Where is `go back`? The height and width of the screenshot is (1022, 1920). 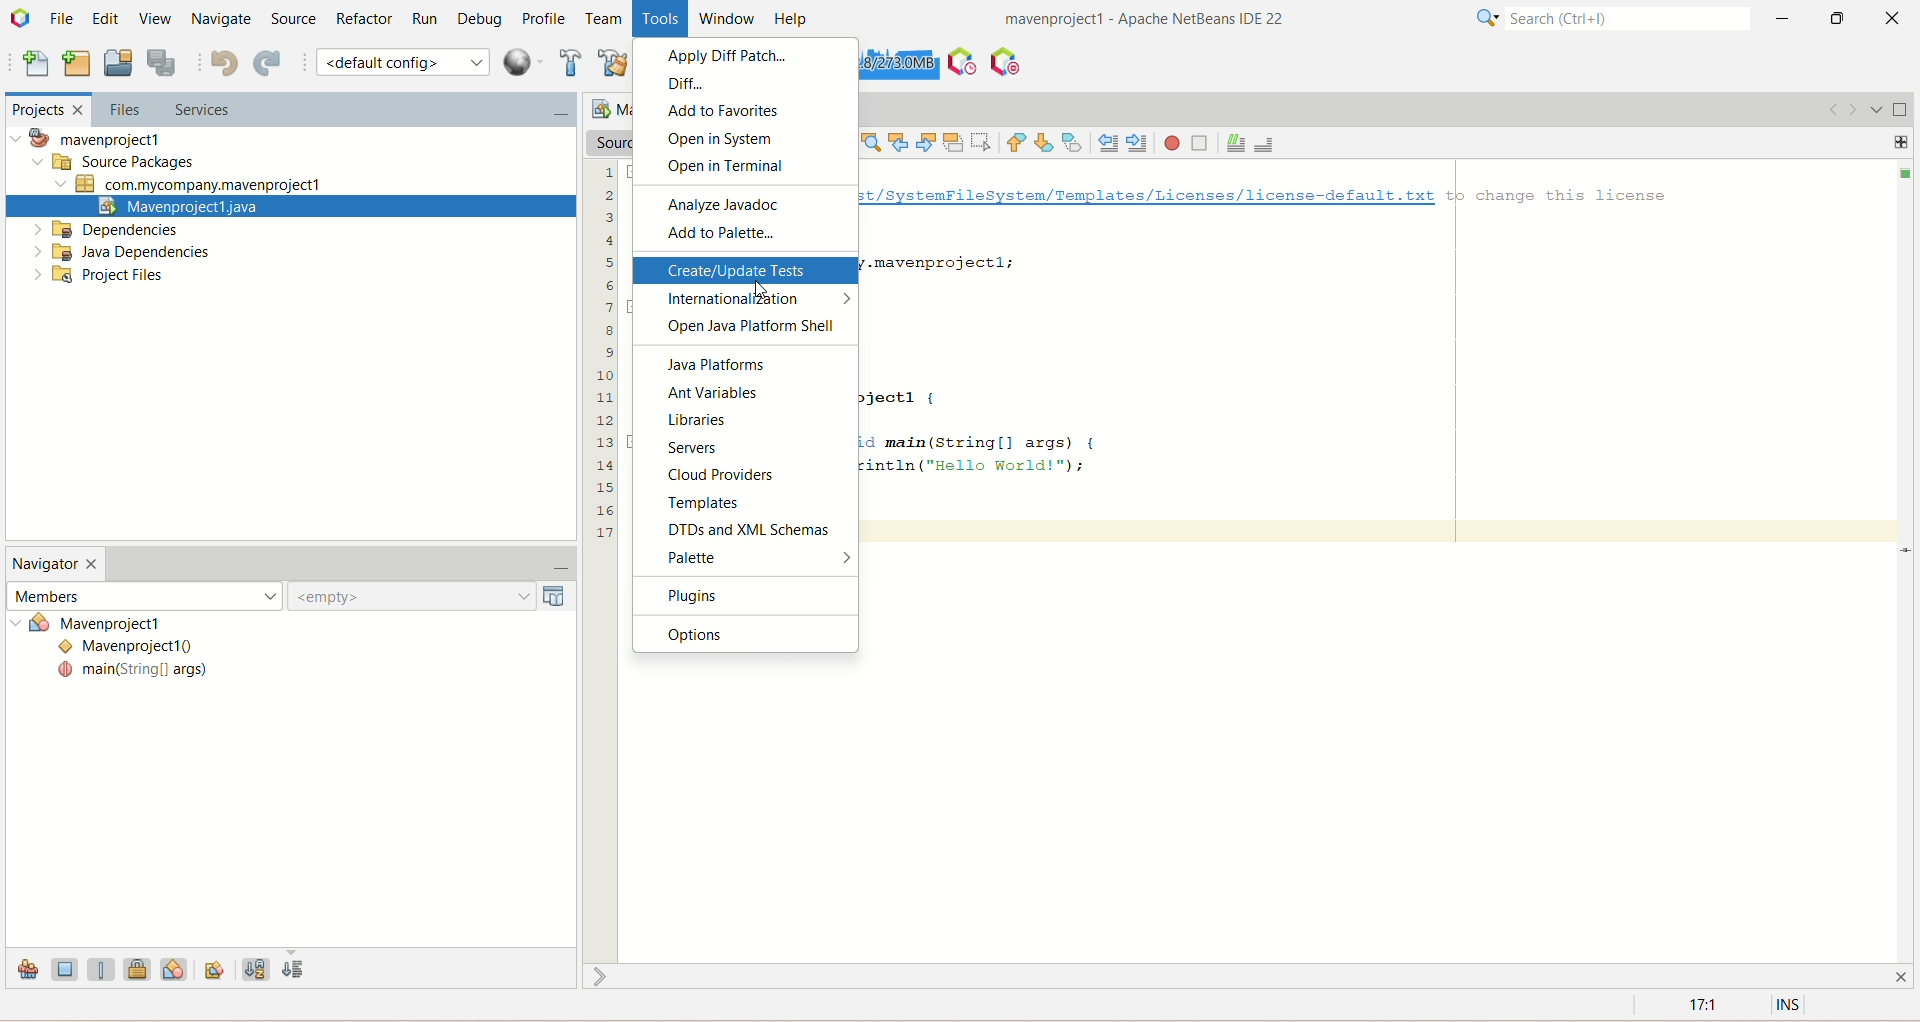 go back is located at coordinates (1827, 109).